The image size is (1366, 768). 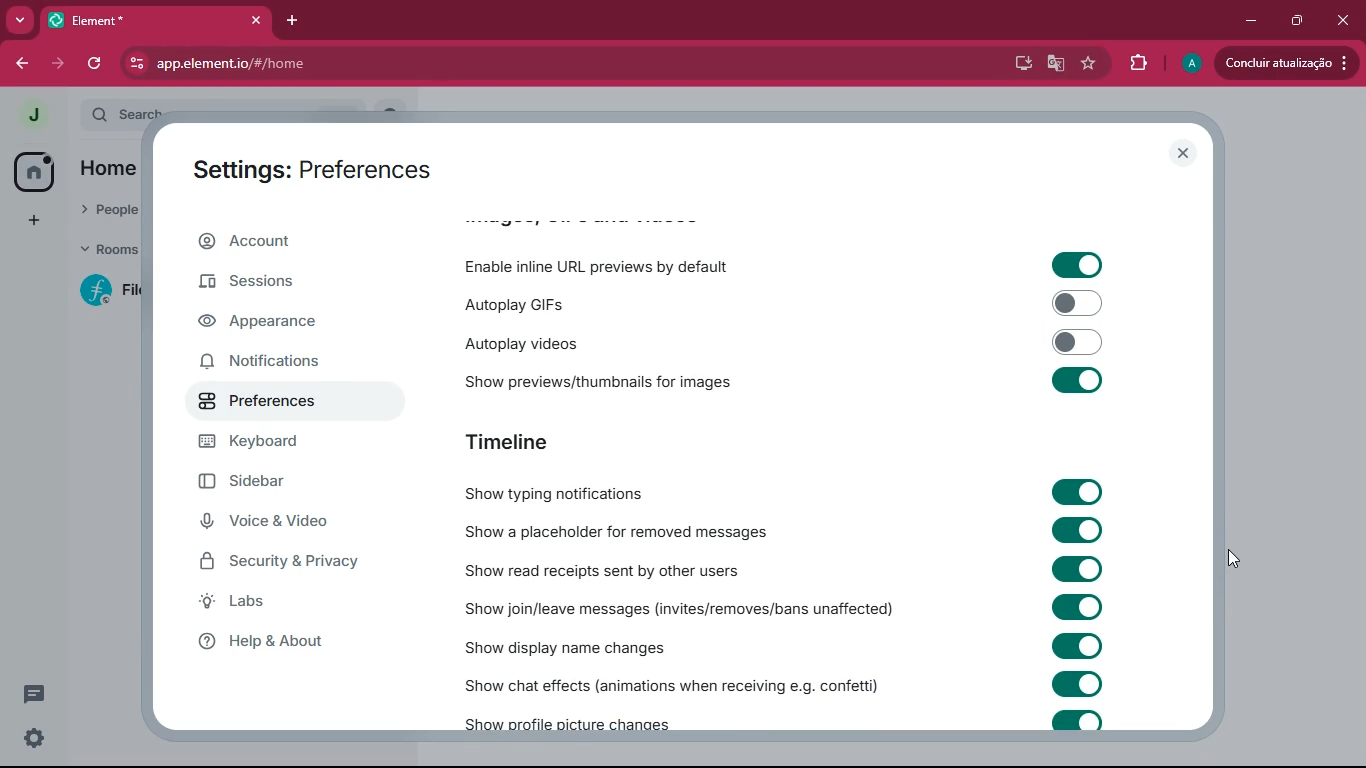 I want to click on profile picture, so click(x=29, y=114).